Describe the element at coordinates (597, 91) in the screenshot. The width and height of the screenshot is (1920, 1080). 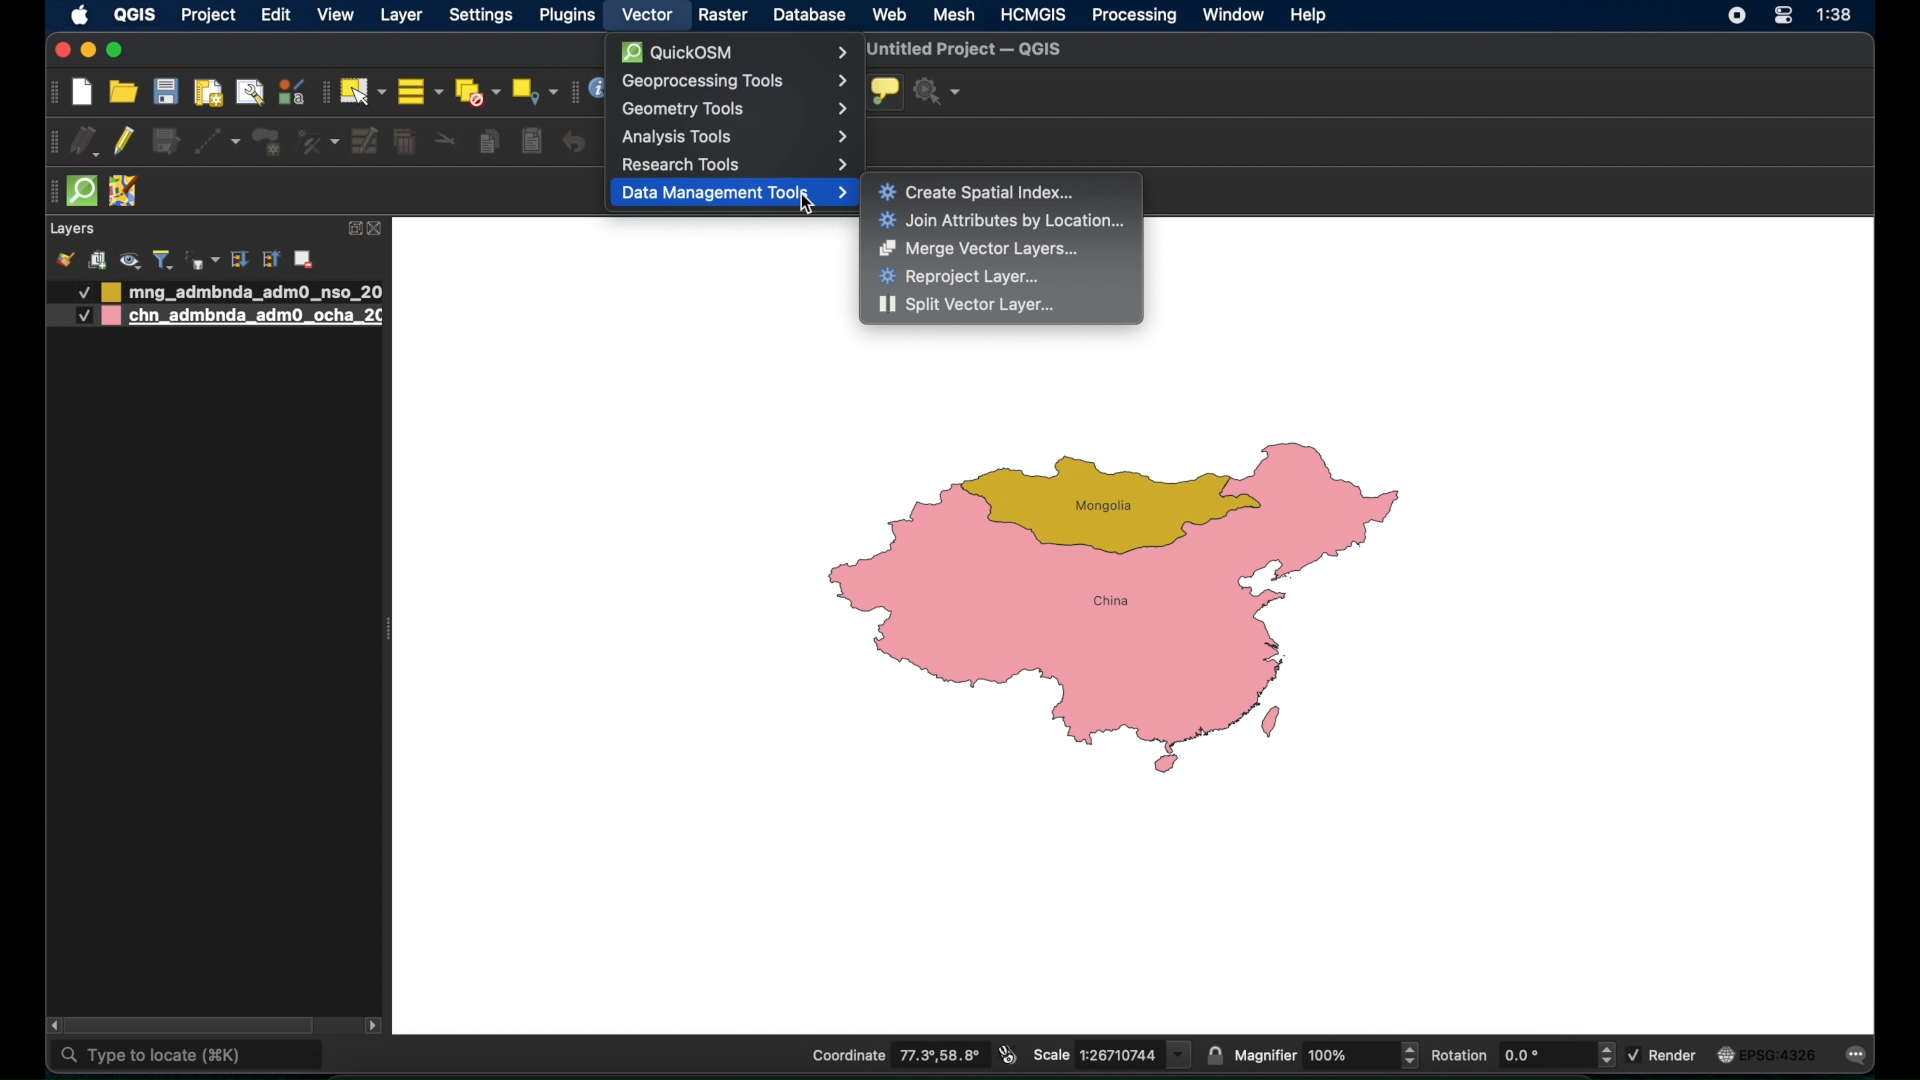
I see `information` at that location.